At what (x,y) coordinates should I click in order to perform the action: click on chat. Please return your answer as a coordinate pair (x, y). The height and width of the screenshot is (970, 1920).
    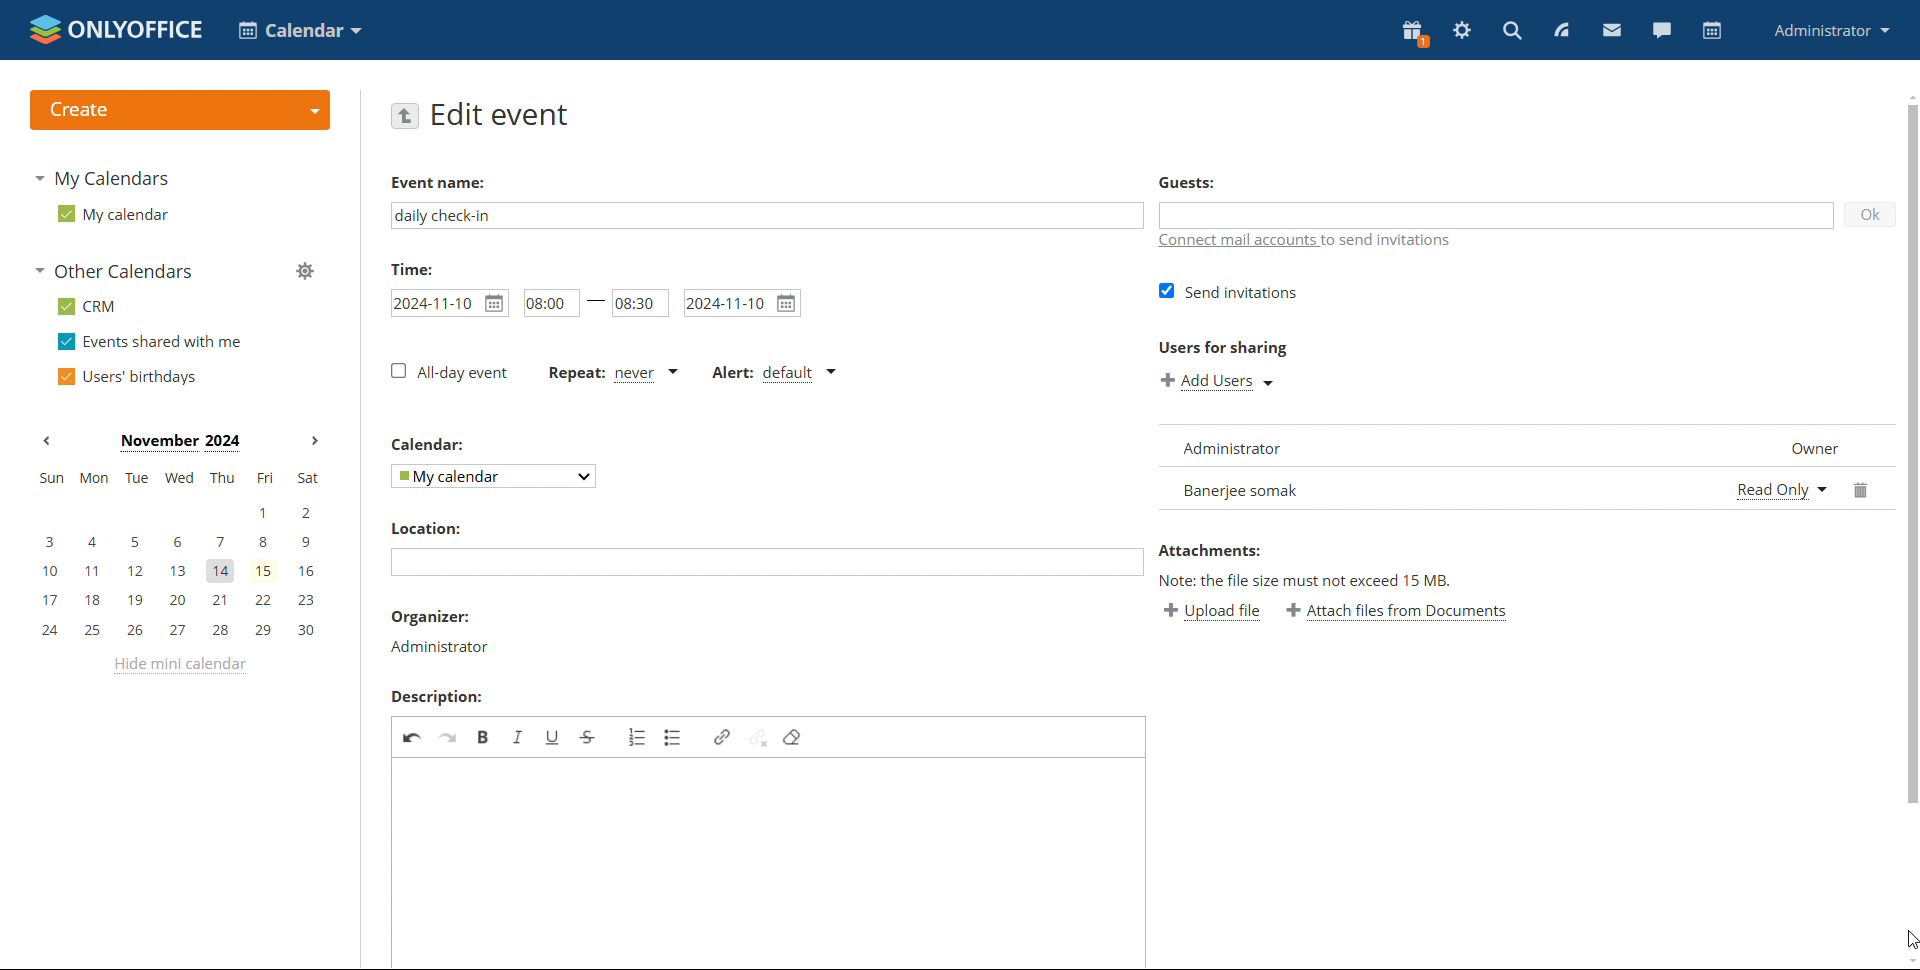
    Looking at the image, I should click on (1661, 30).